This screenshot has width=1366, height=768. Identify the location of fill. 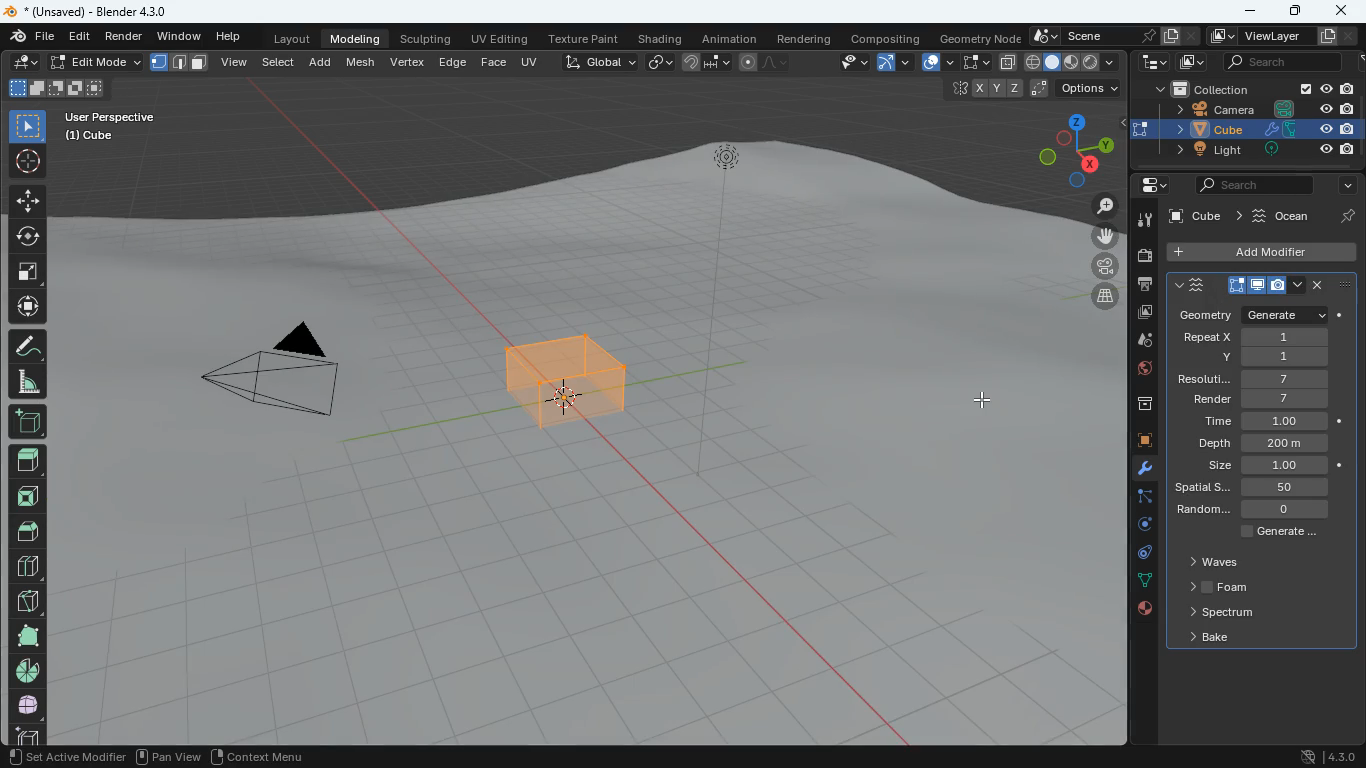
(1072, 61).